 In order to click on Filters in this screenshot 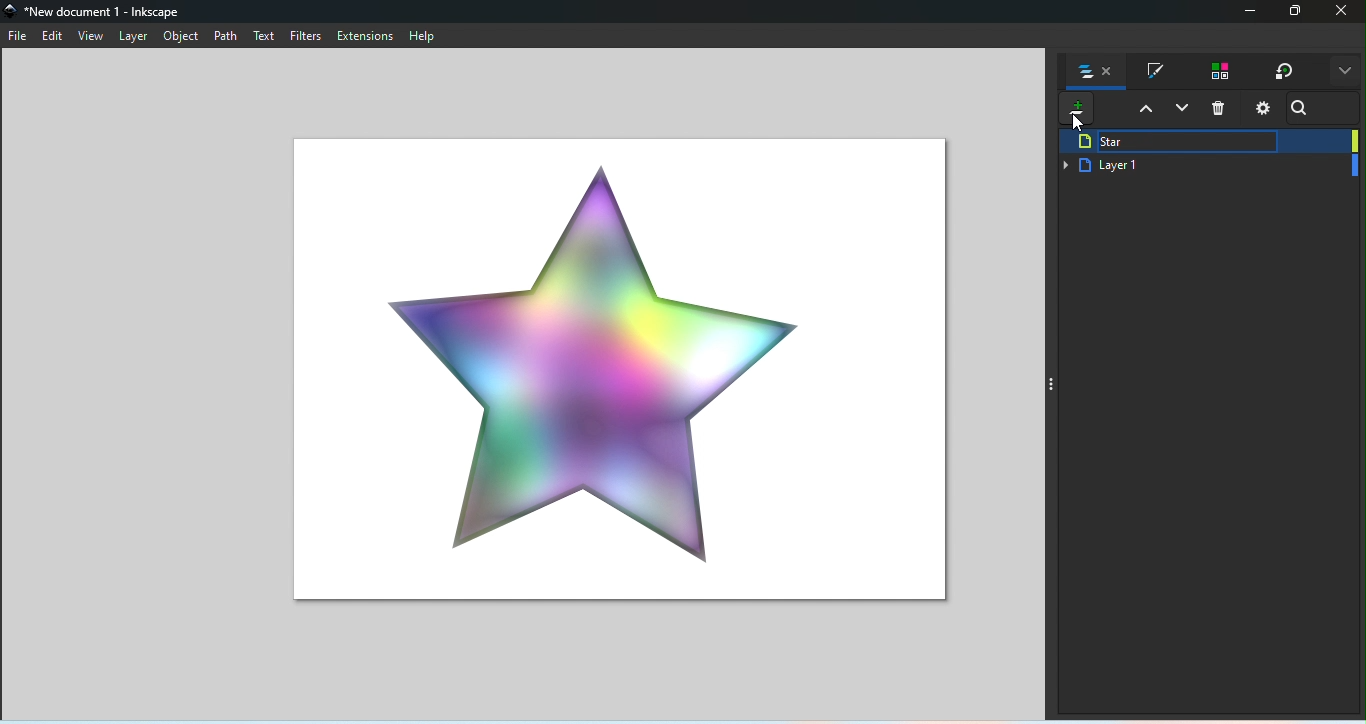, I will do `click(311, 37)`.